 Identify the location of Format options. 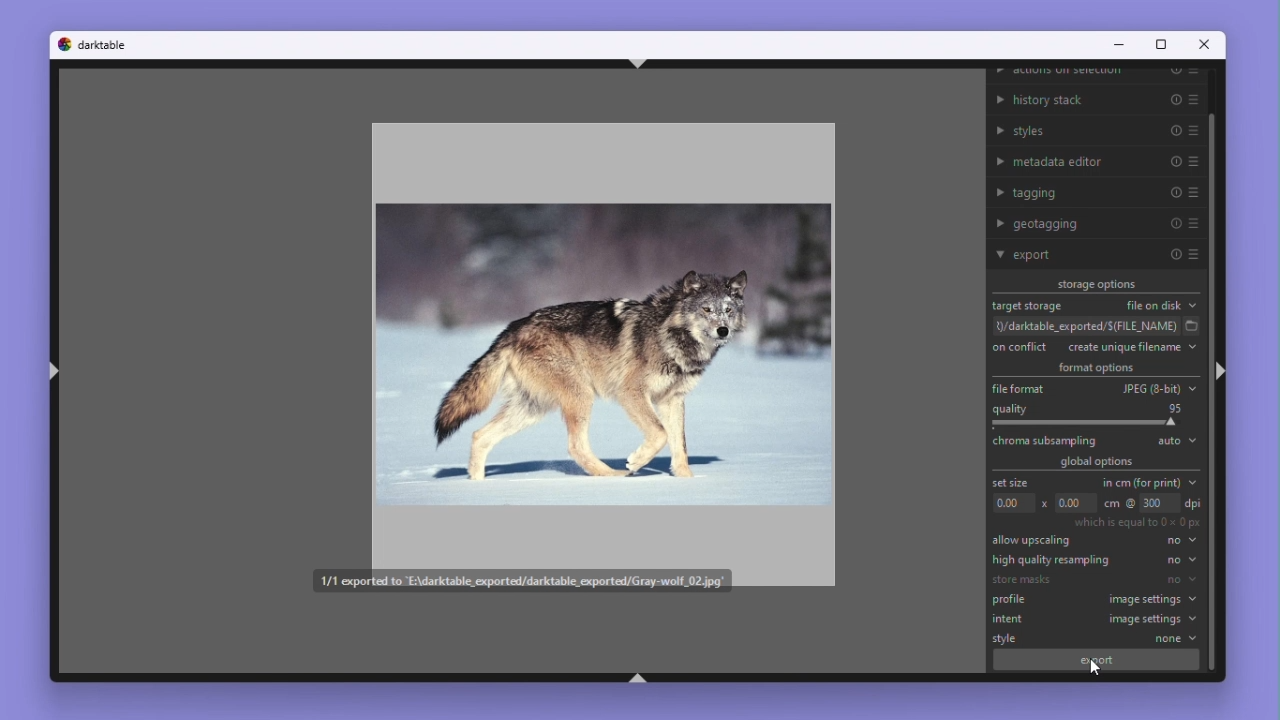
(1098, 368).